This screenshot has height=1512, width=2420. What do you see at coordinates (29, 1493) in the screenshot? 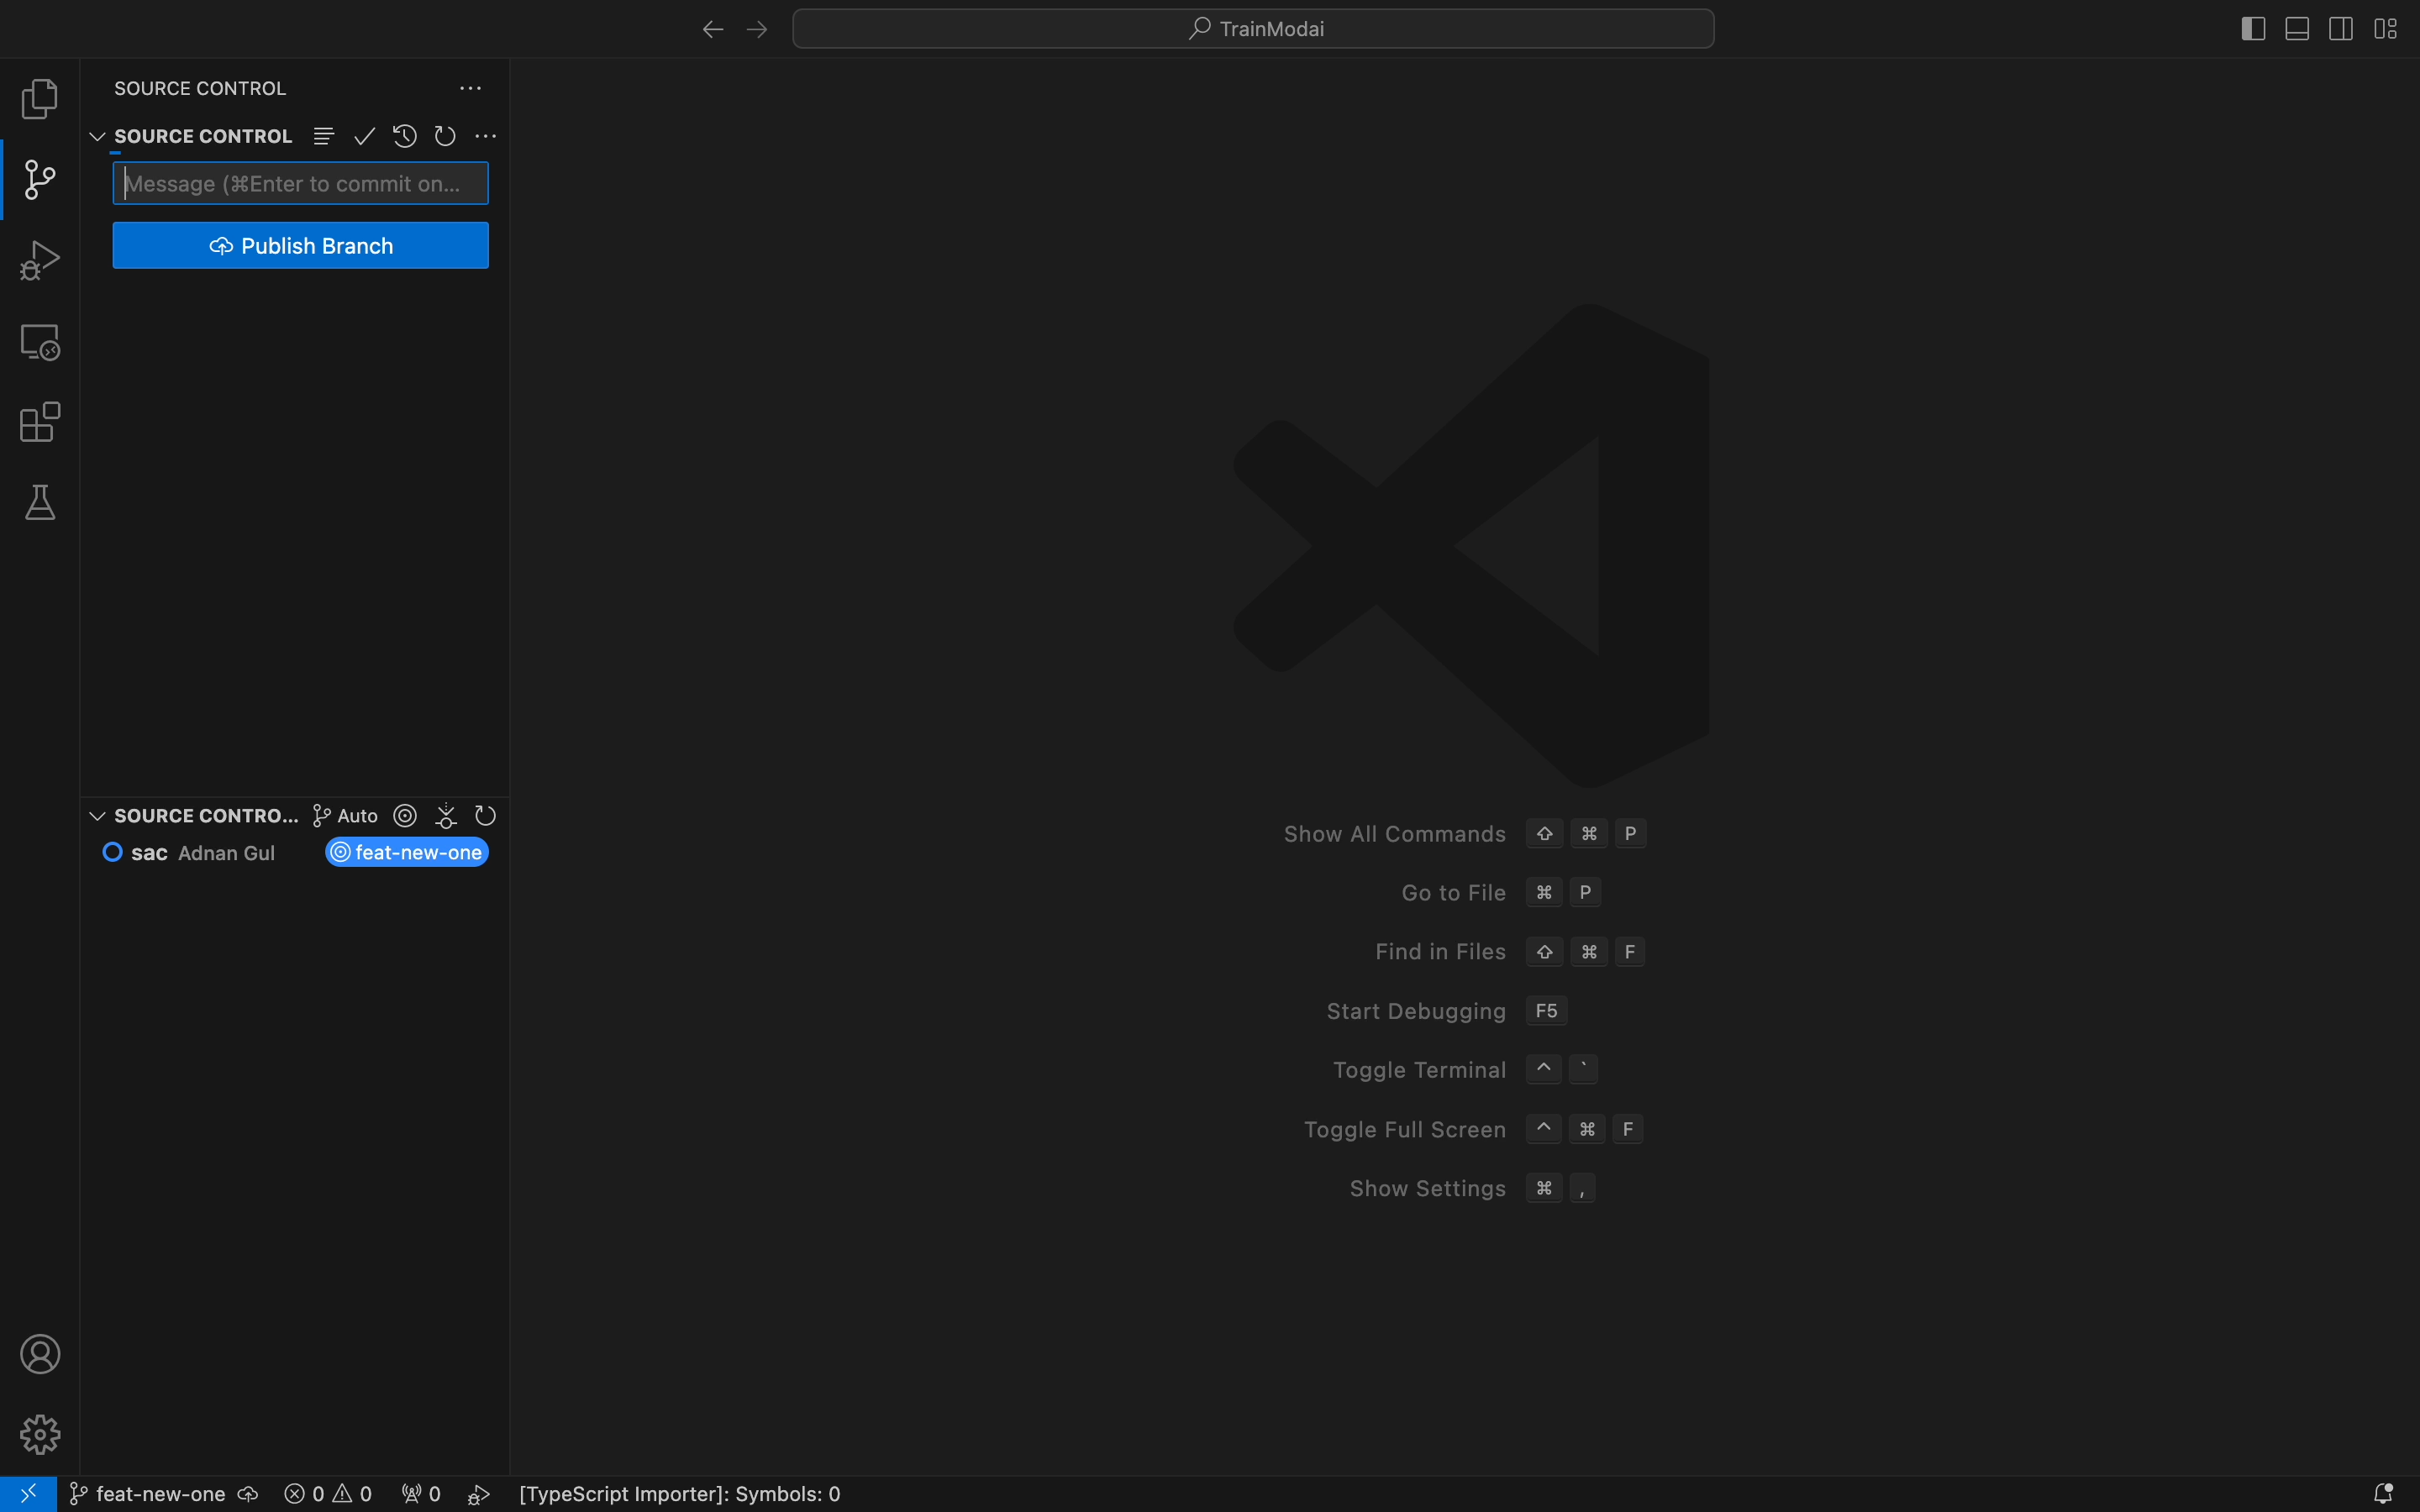
I see `remote open` at bounding box center [29, 1493].